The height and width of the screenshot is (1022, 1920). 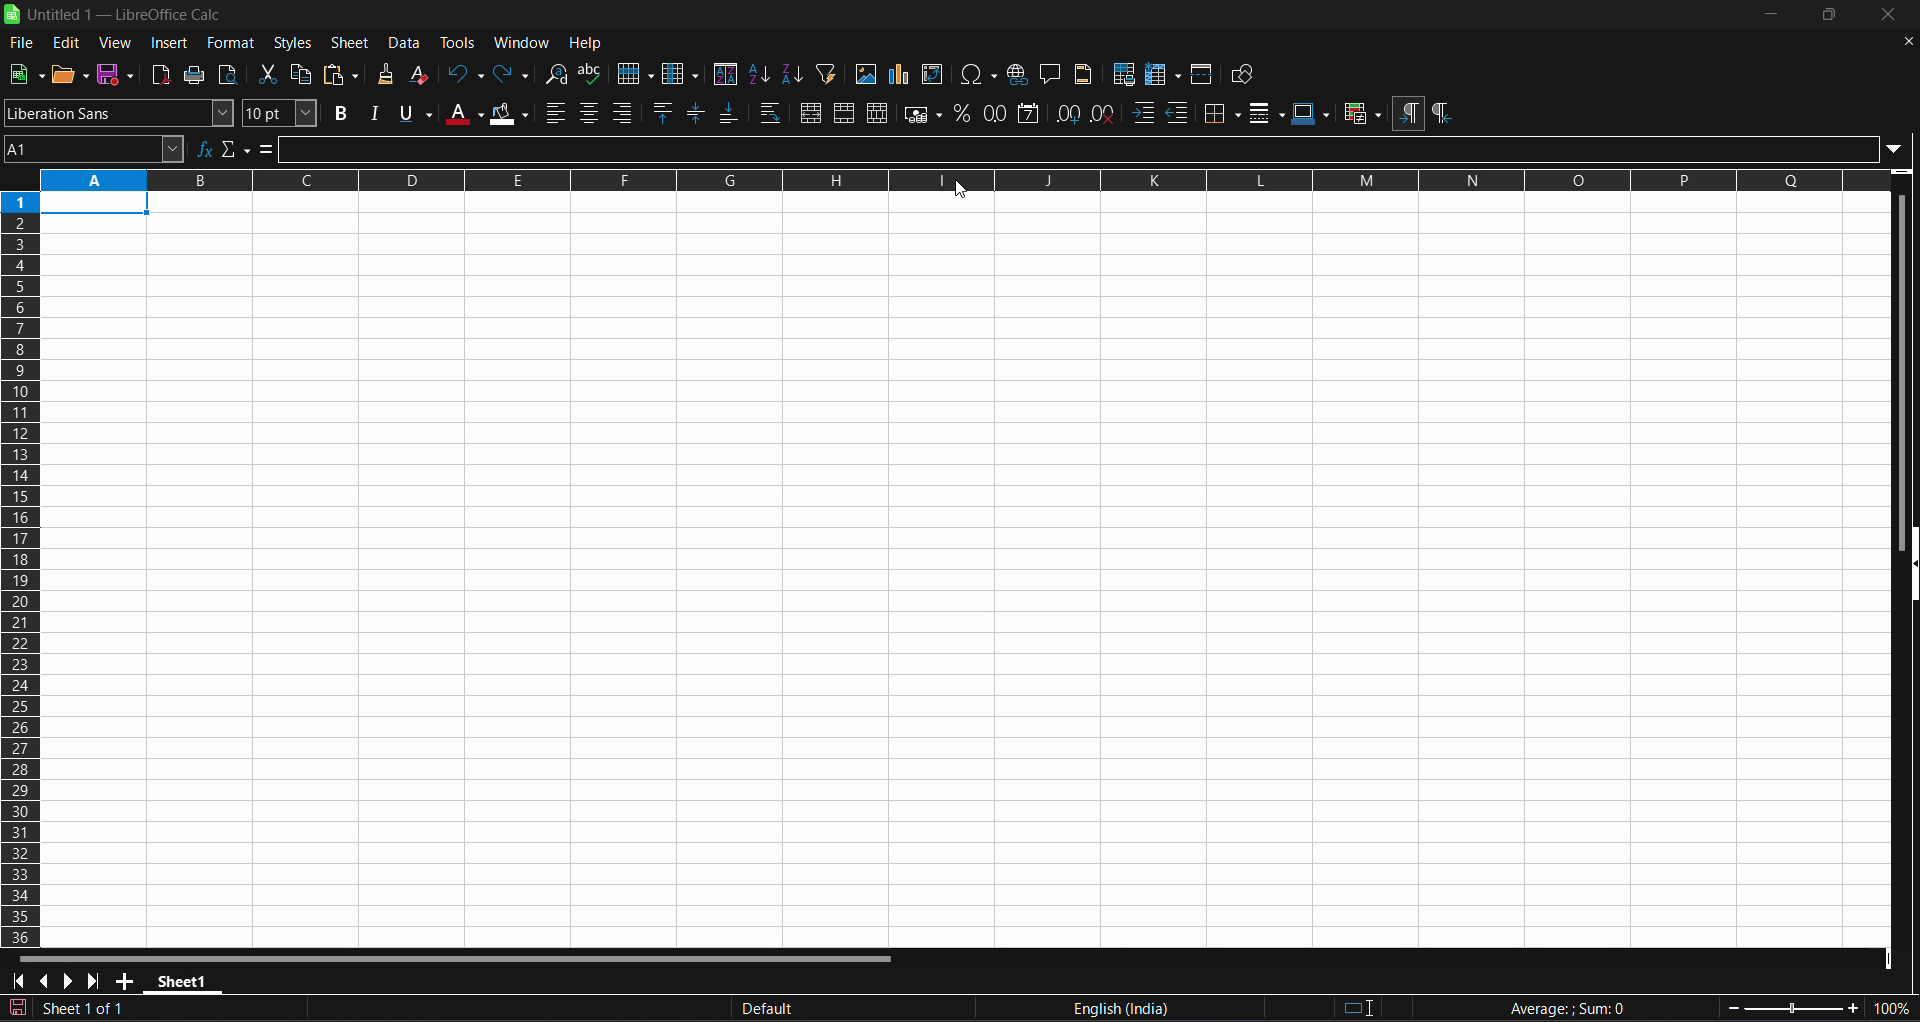 I want to click on formula, so click(x=269, y=149).